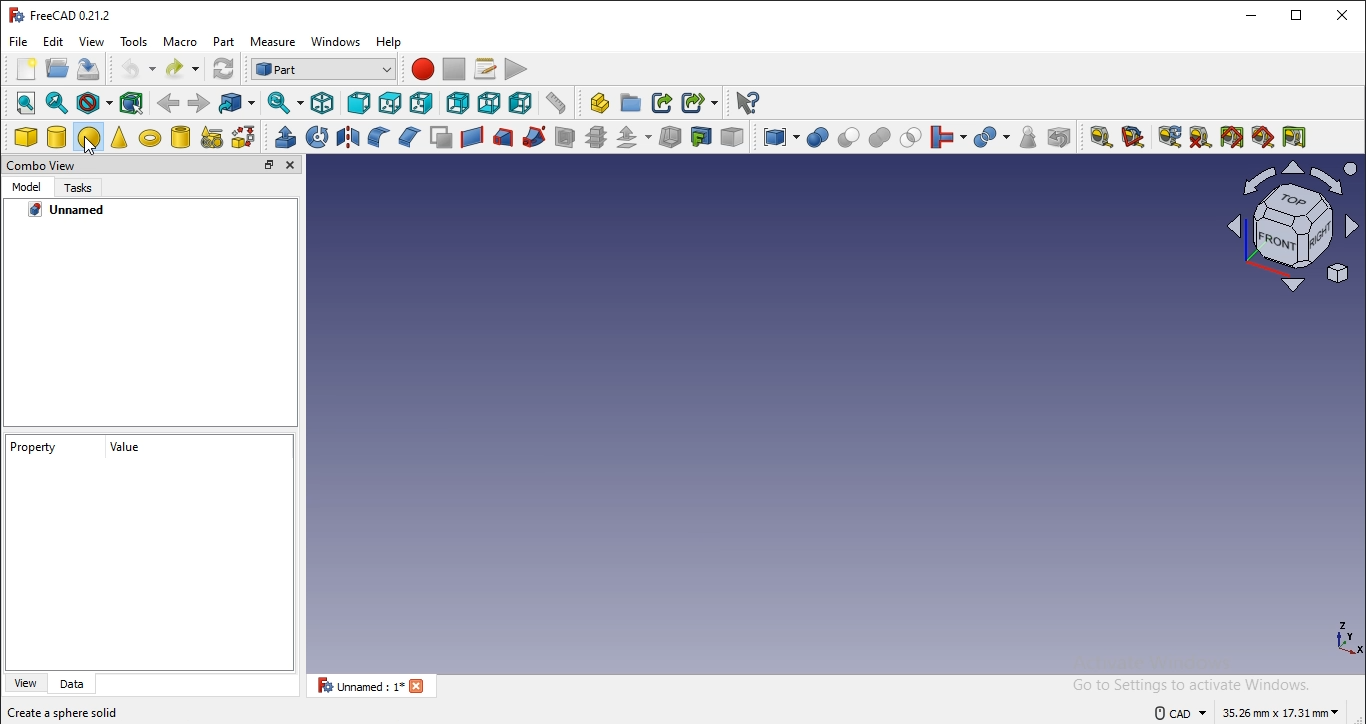 Image resolution: width=1366 pixels, height=724 pixels. Describe the element at coordinates (67, 713) in the screenshot. I see `create a sphere solid` at that location.